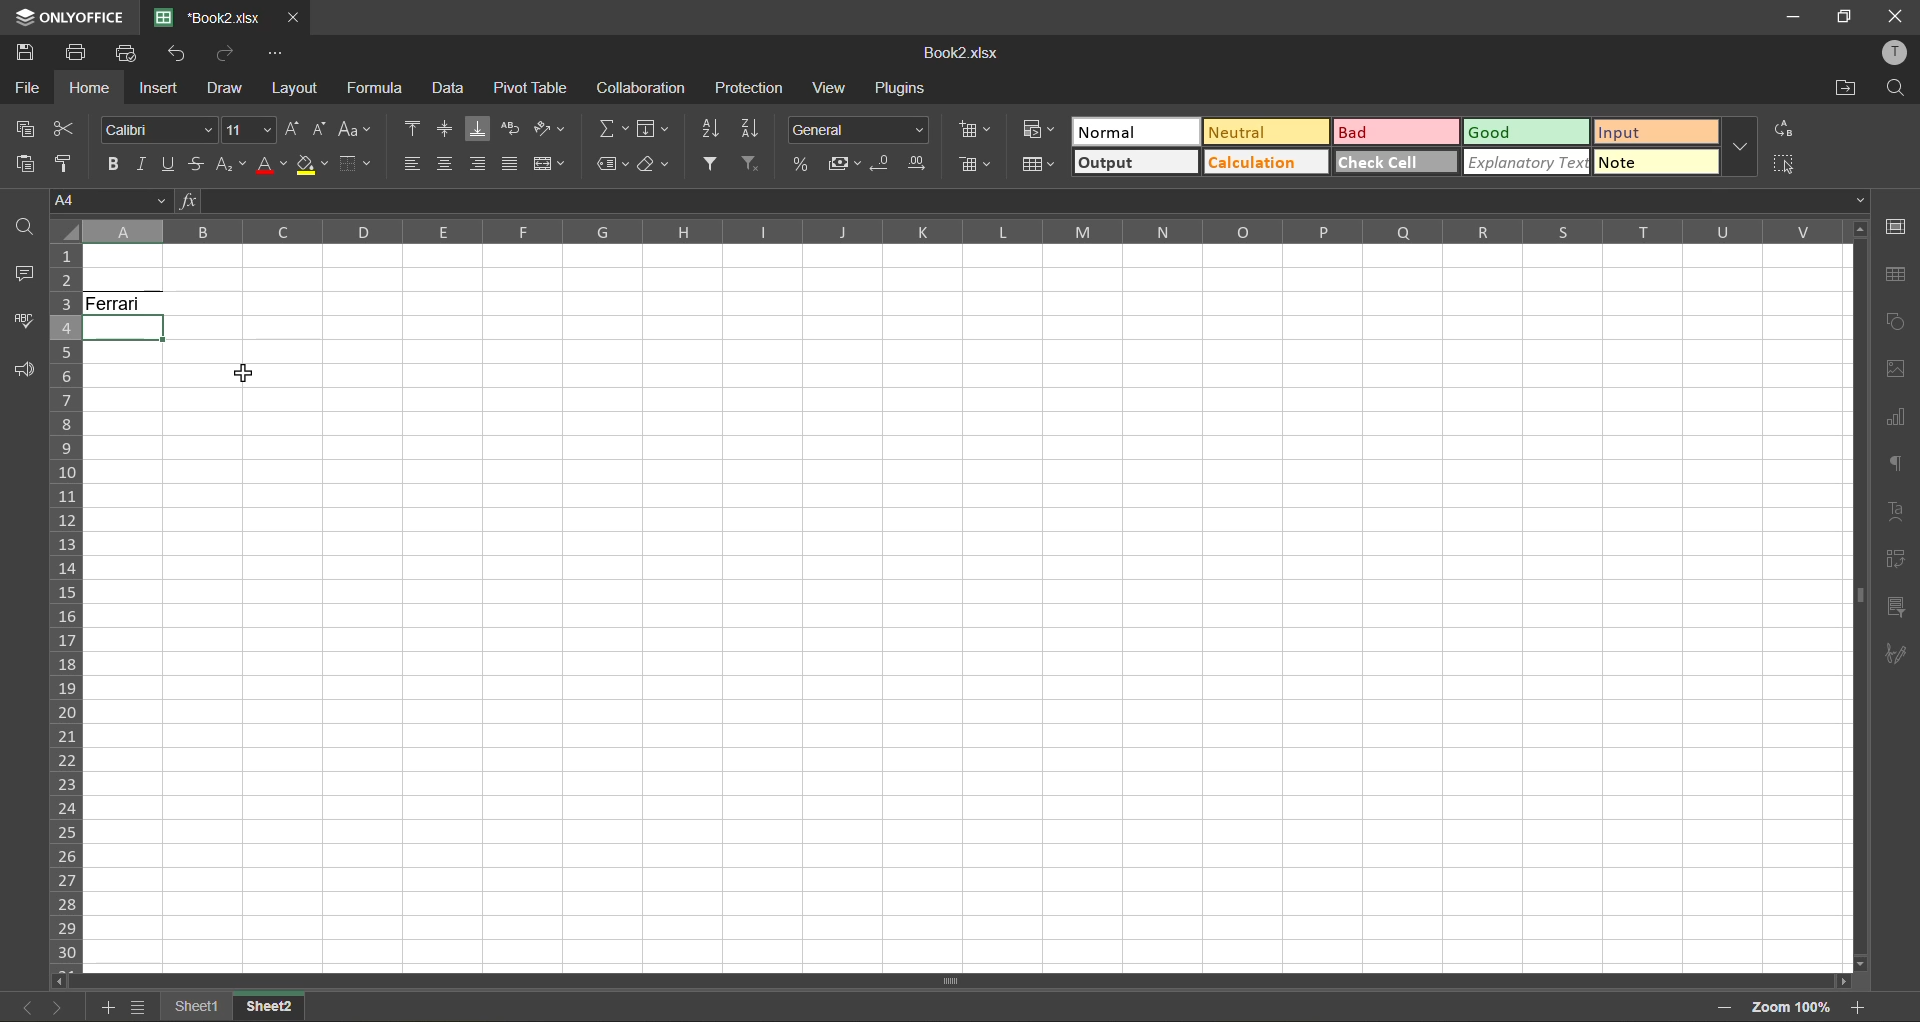 The image size is (1920, 1022). I want to click on summation, so click(609, 129).